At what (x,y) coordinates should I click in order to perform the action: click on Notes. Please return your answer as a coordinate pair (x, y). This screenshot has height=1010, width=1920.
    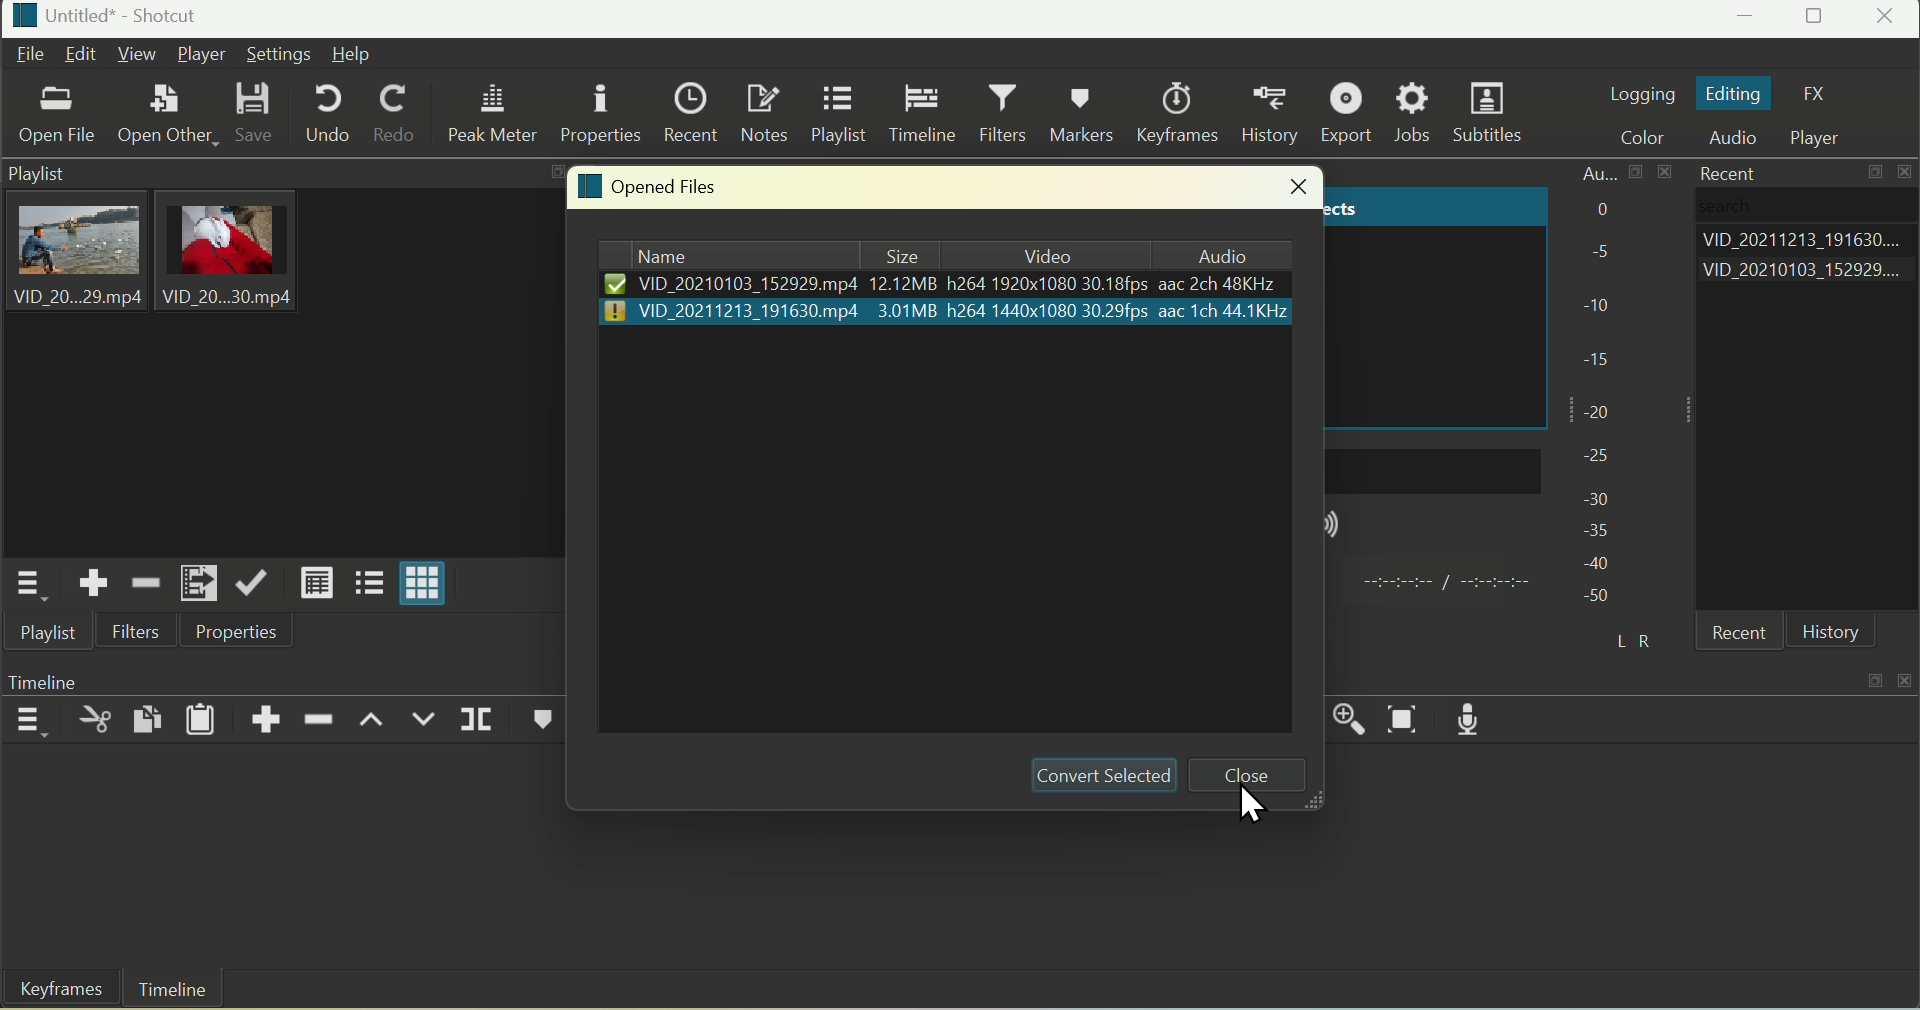
    Looking at the image, I should click on (764, 112).